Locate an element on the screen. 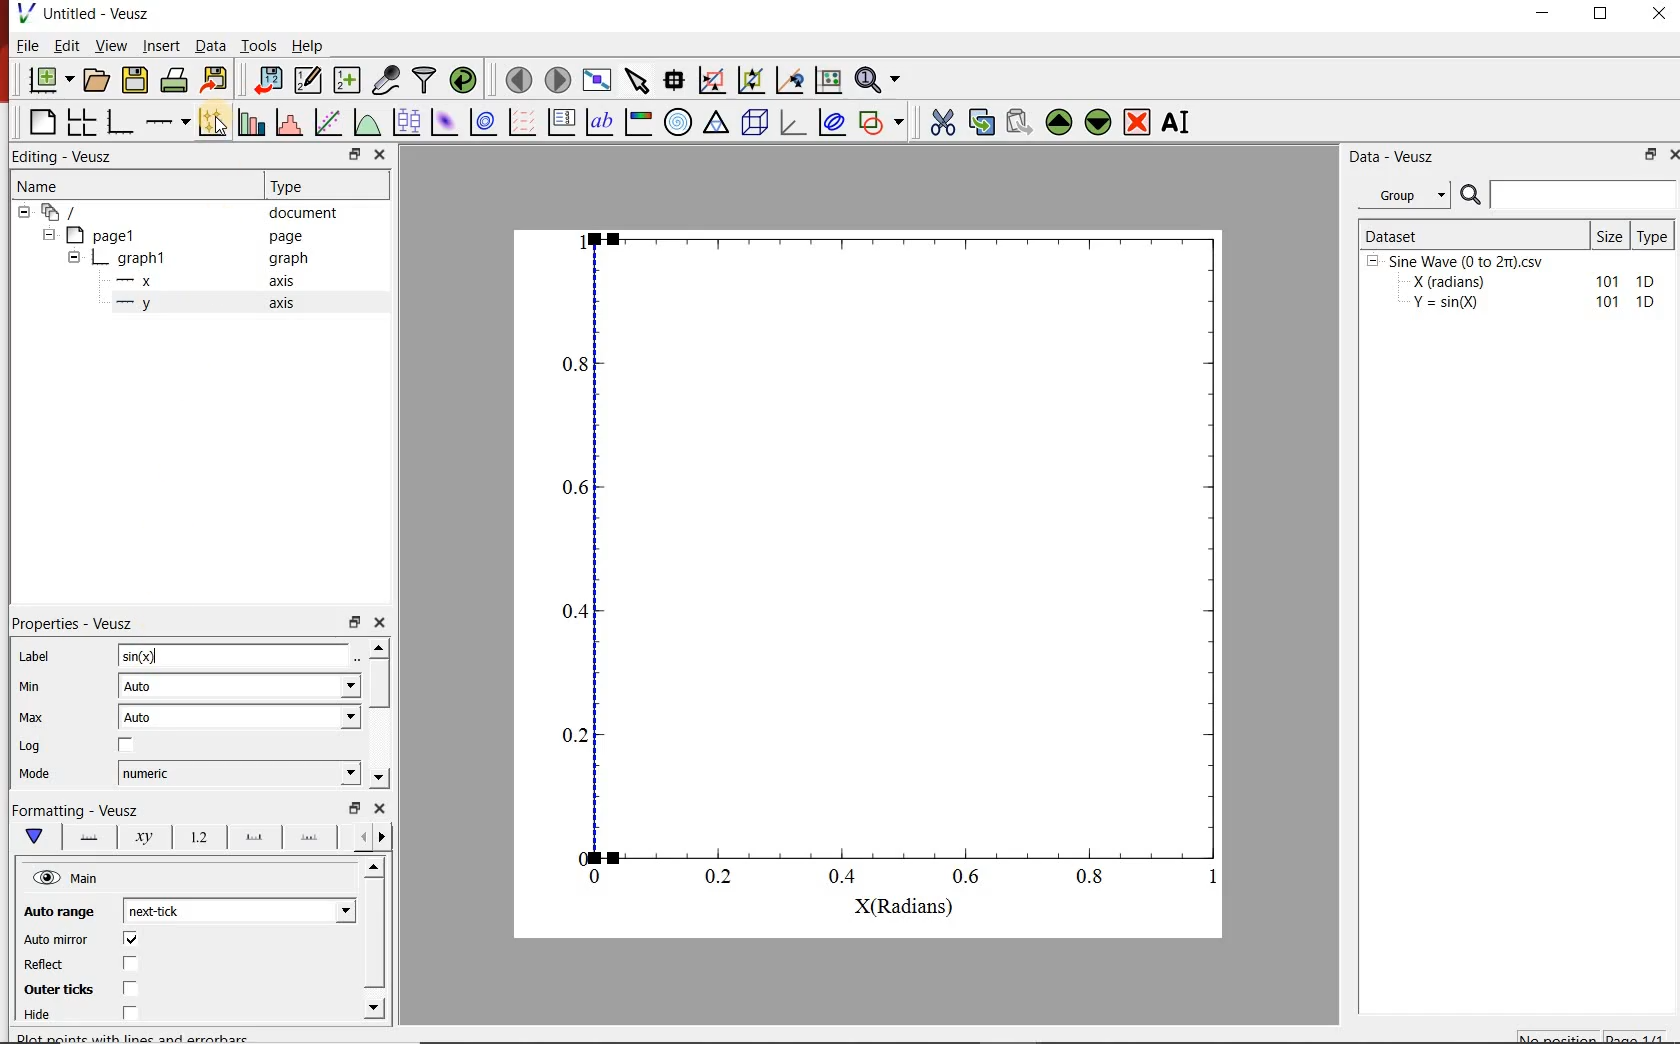 The width and height of the screenshot is (1680, 1044). Page 1 Graph 1 is located at coordinates (96, 260).